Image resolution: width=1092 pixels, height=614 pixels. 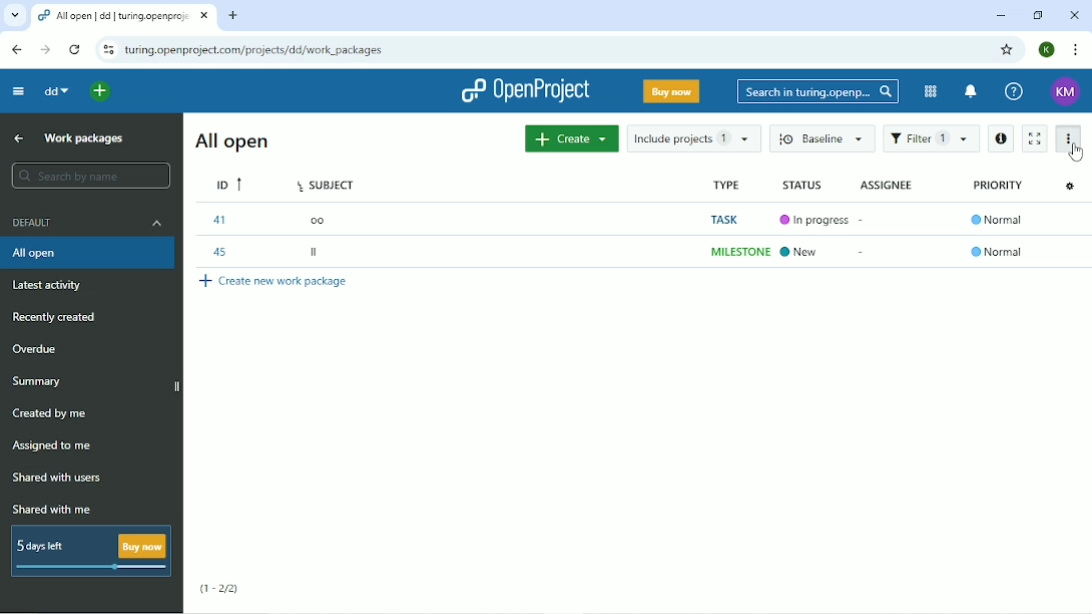 I want to click on Bookmark this tab, so click(x=1007, y=49).